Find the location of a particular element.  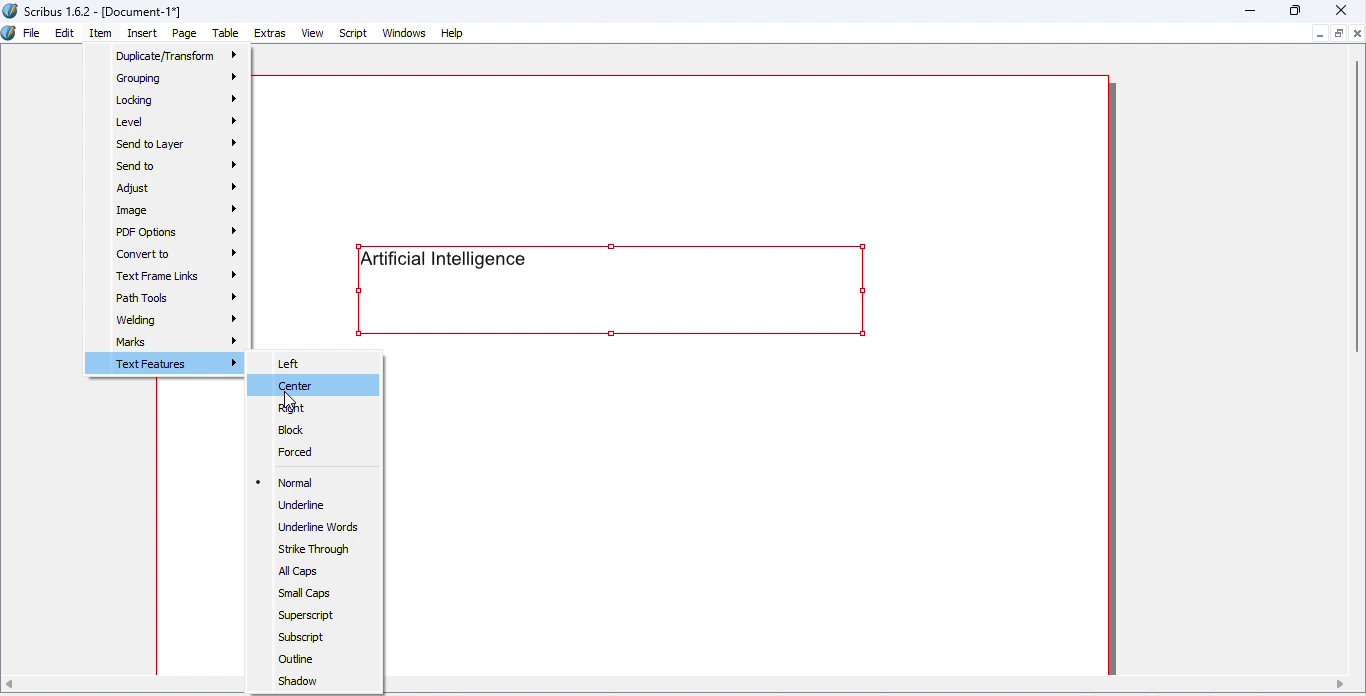

Table is located at coordinates (226, 34).